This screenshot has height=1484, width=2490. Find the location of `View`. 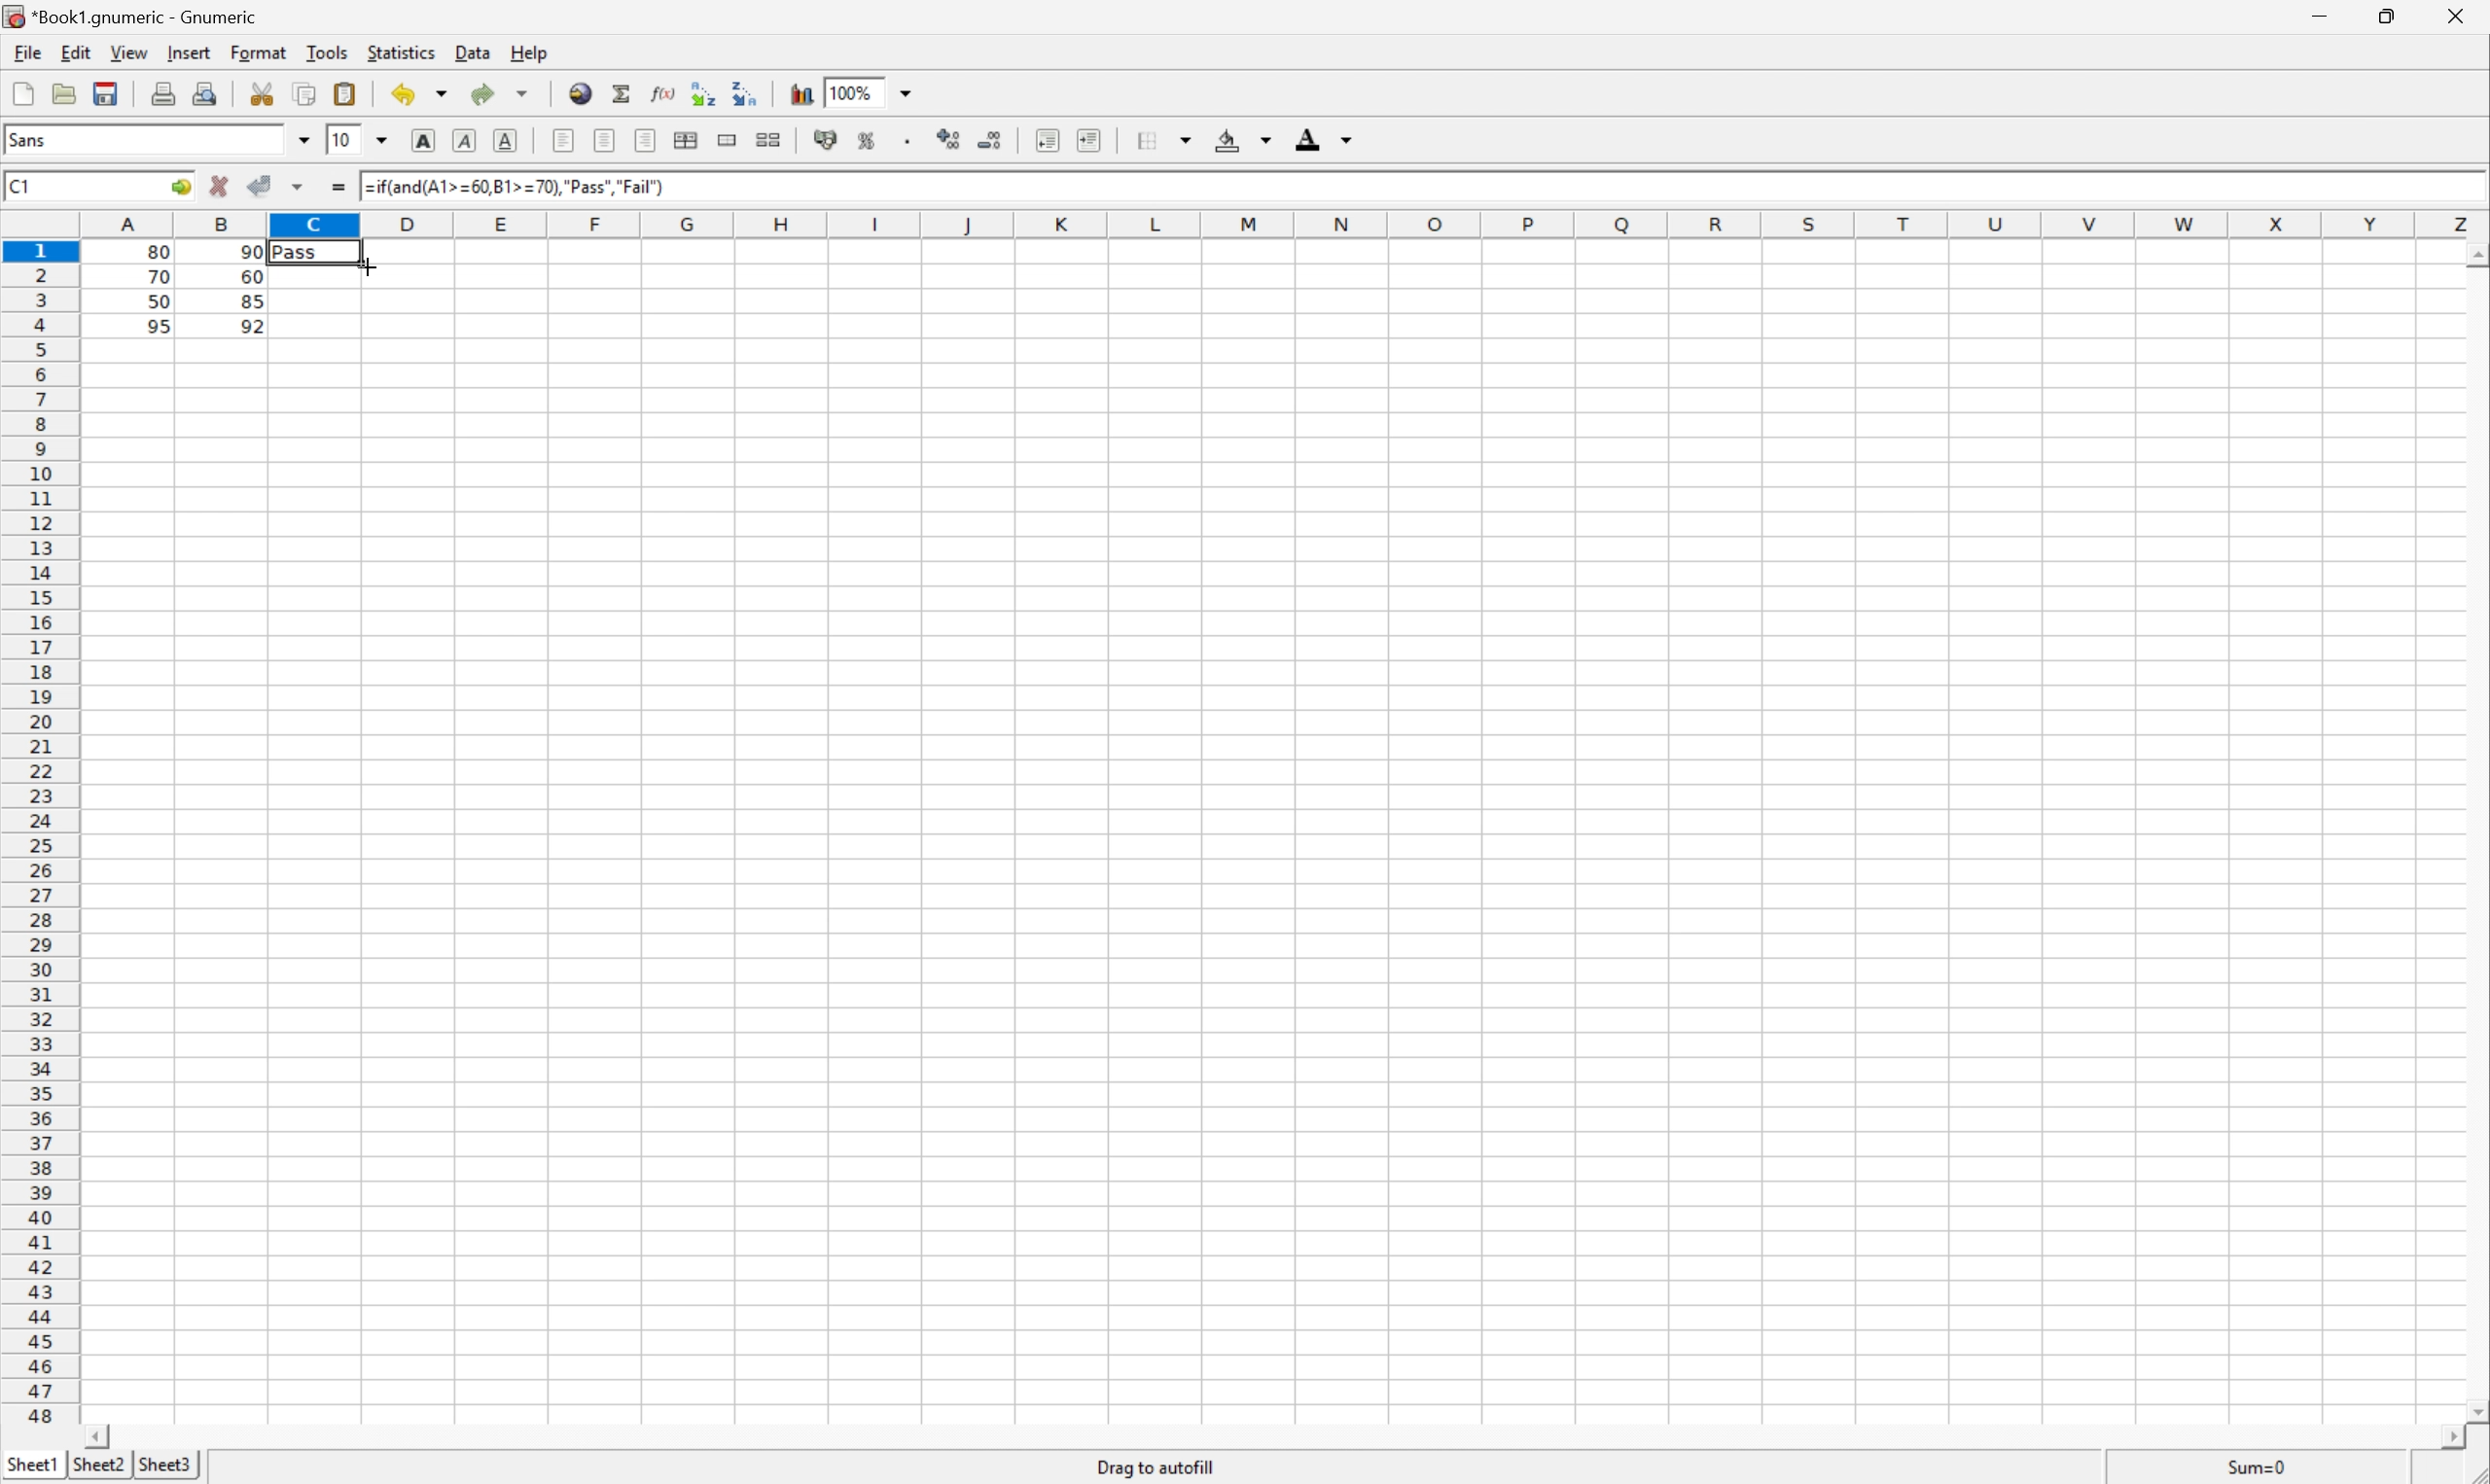

View is located at coordinates (130, 52).